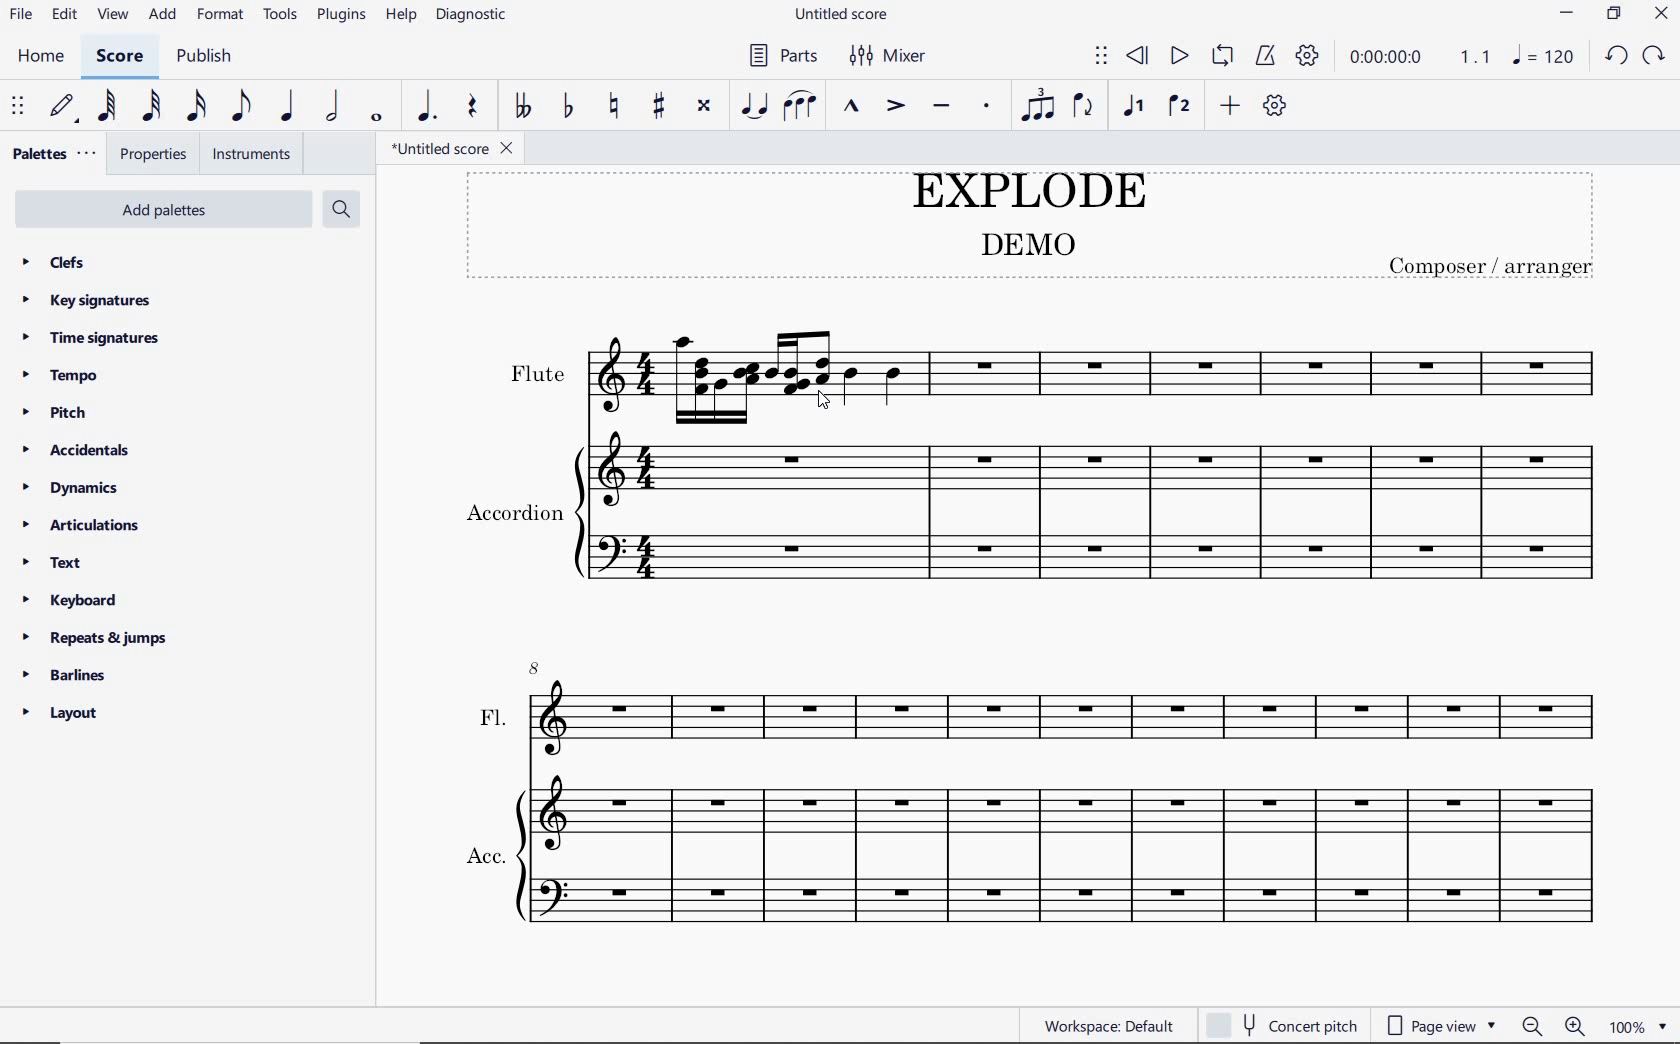 This screenshot has width=1680, height=1044. Describe the element at coordinates (1037, 858) in the screenshot. I see `Acc.` at that location.